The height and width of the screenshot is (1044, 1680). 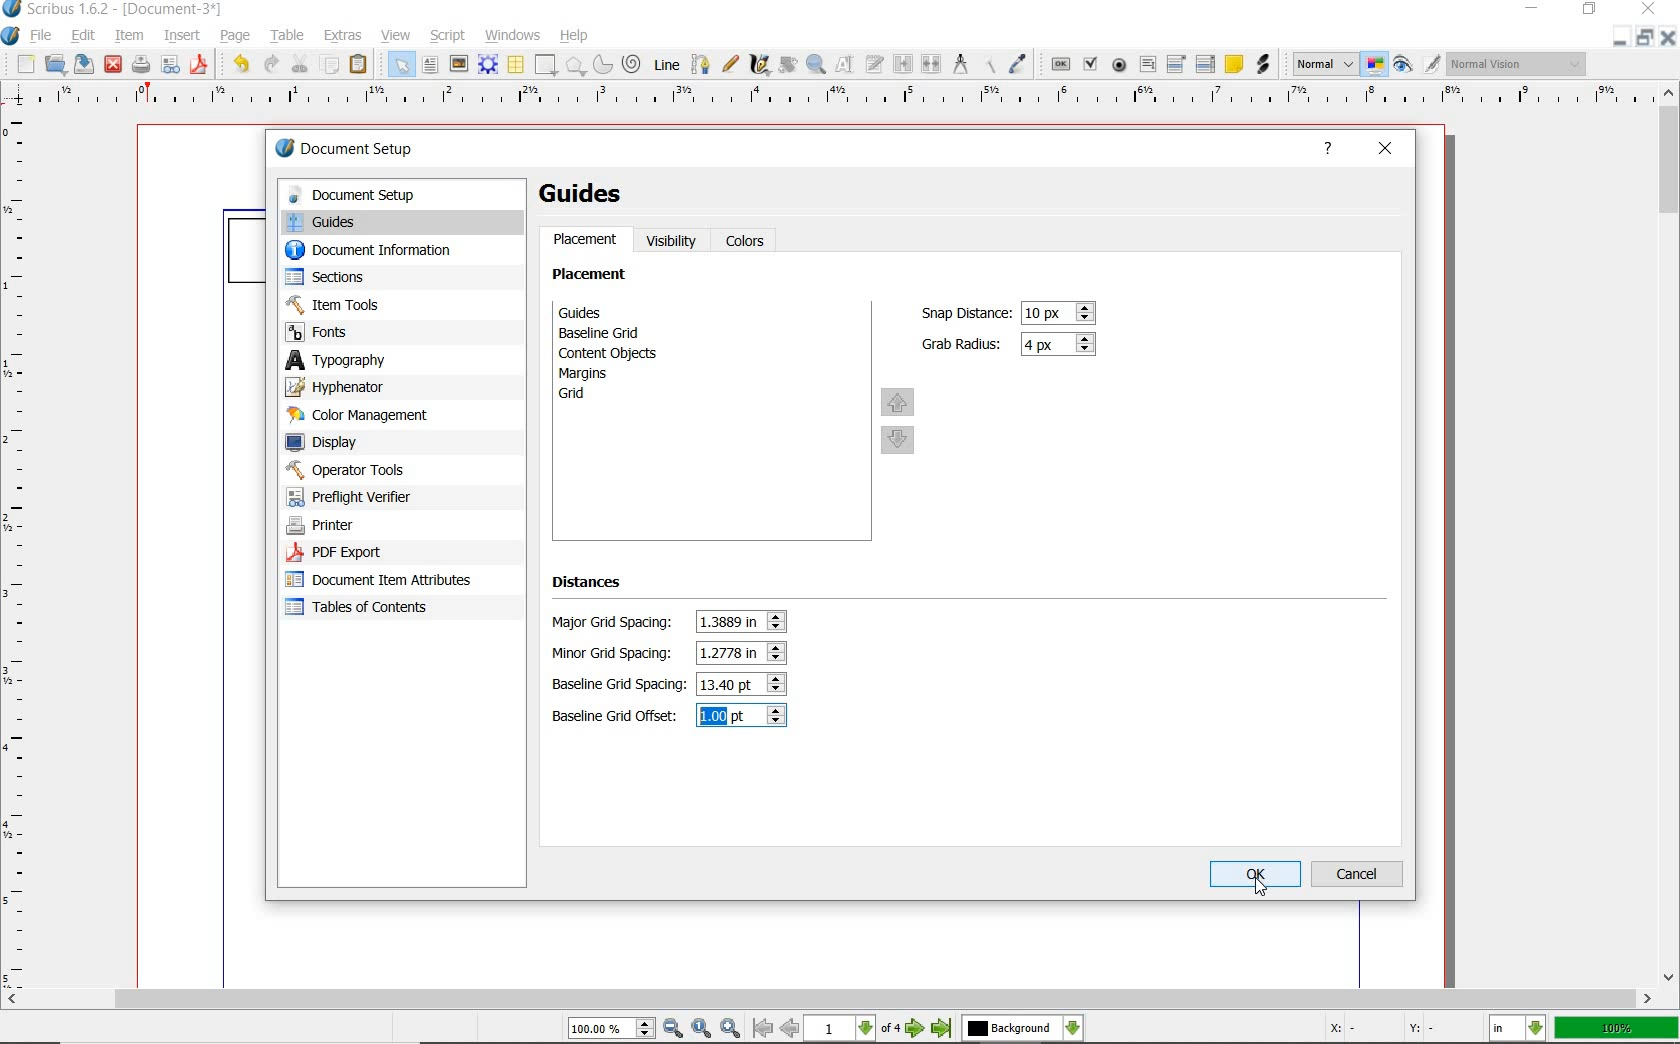 What do you see at coordinates (632, 63) in the screenshot?
I see `spiral` at bounding box center [632, 63].